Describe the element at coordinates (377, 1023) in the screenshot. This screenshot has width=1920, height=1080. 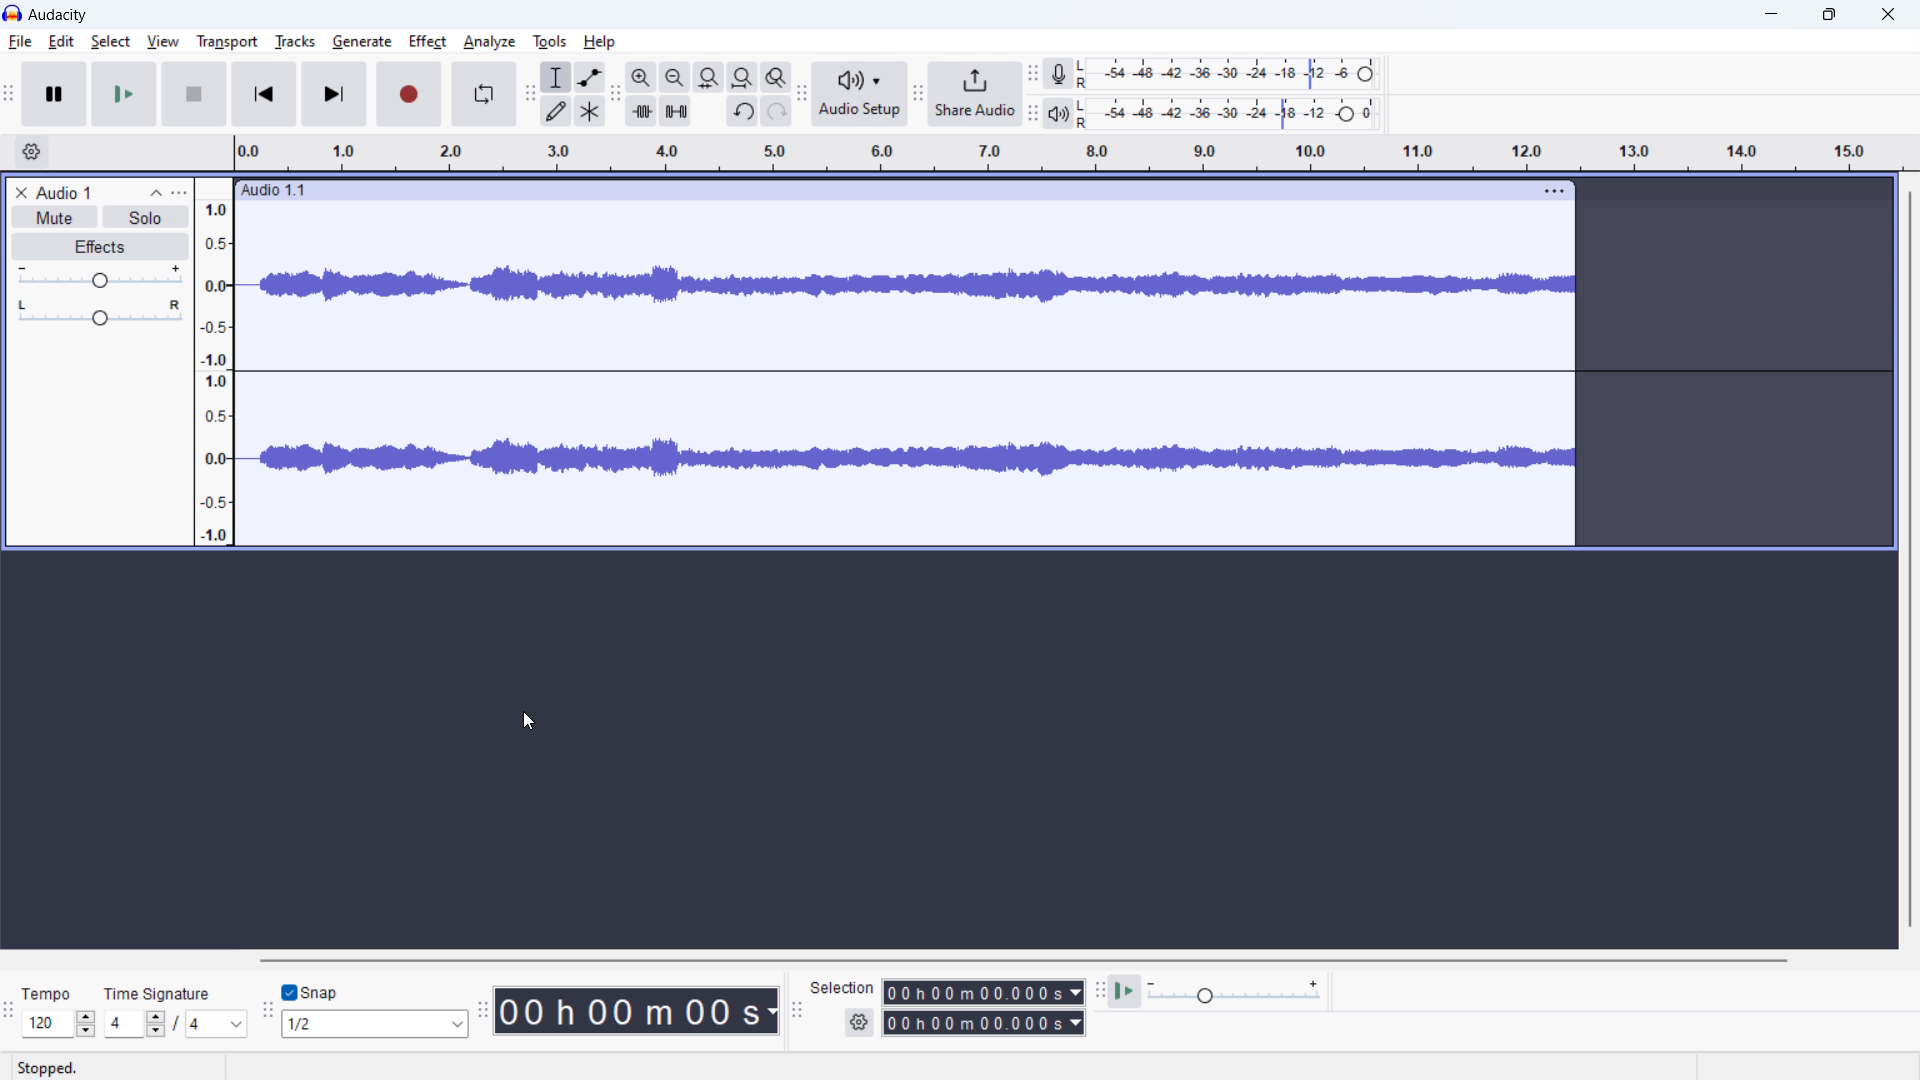
I see `select snapping` at that location.